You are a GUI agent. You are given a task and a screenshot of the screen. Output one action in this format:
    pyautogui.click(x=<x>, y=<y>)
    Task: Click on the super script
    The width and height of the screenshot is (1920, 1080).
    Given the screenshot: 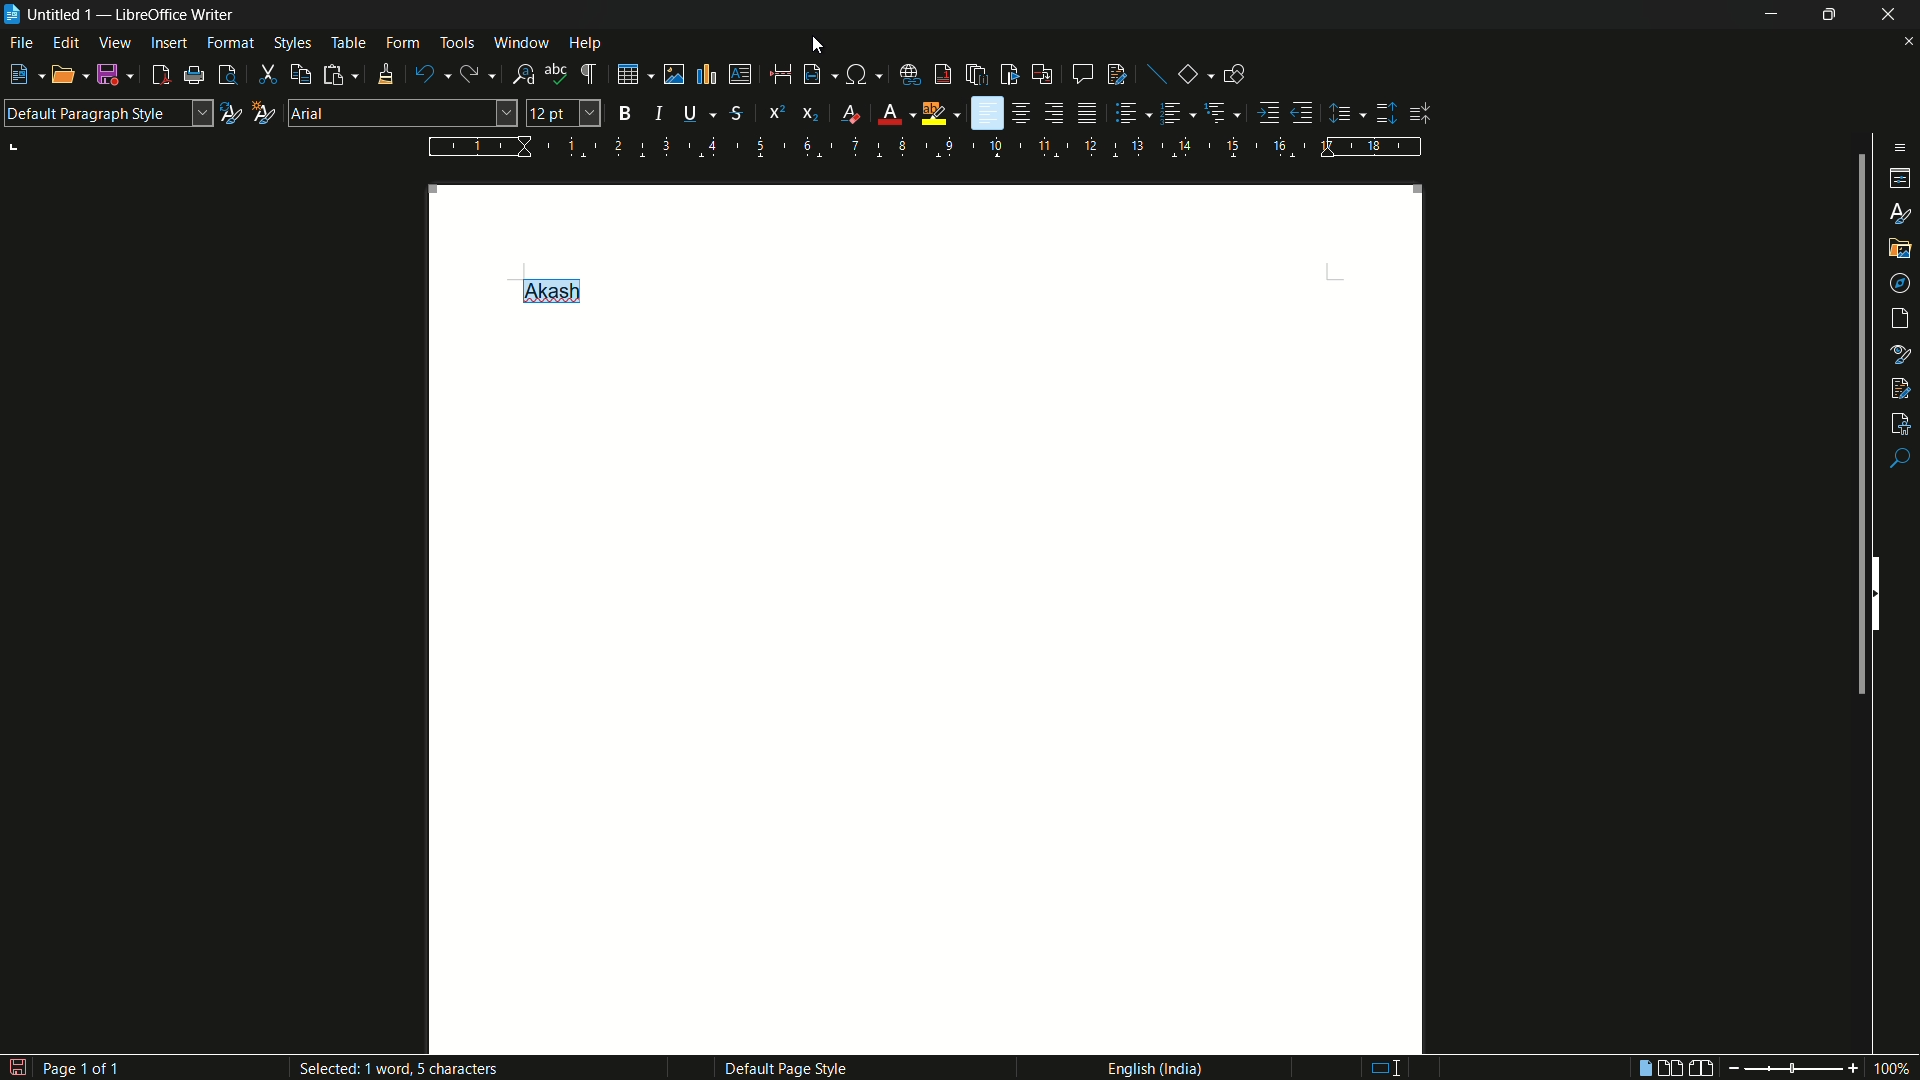 What is the action you would take?
    pyautogui.click(x=776, y=111)
    